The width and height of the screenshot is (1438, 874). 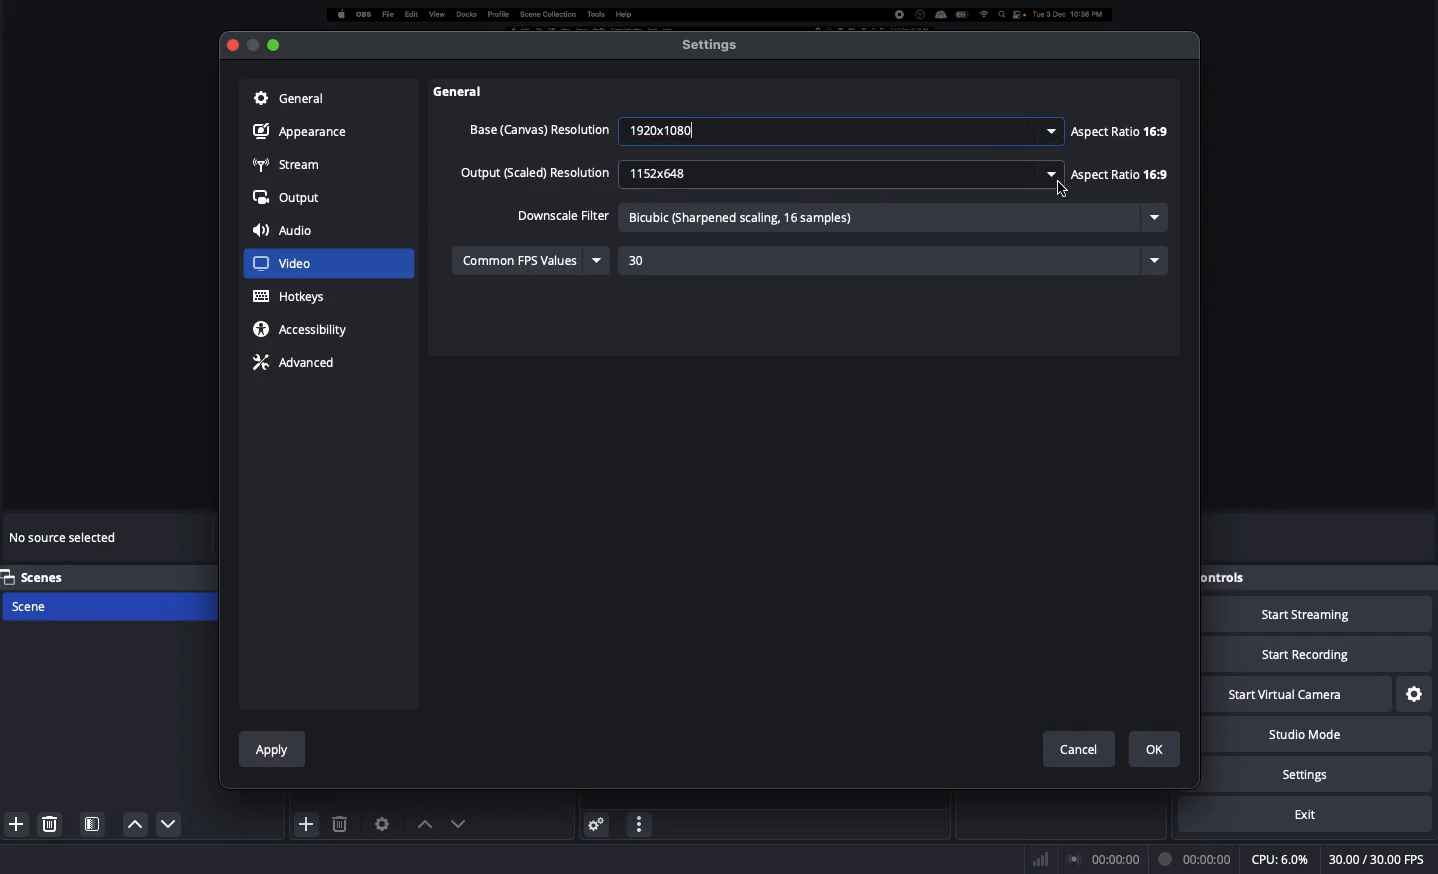 I want to click on Delete, so click(x=342, y=824).